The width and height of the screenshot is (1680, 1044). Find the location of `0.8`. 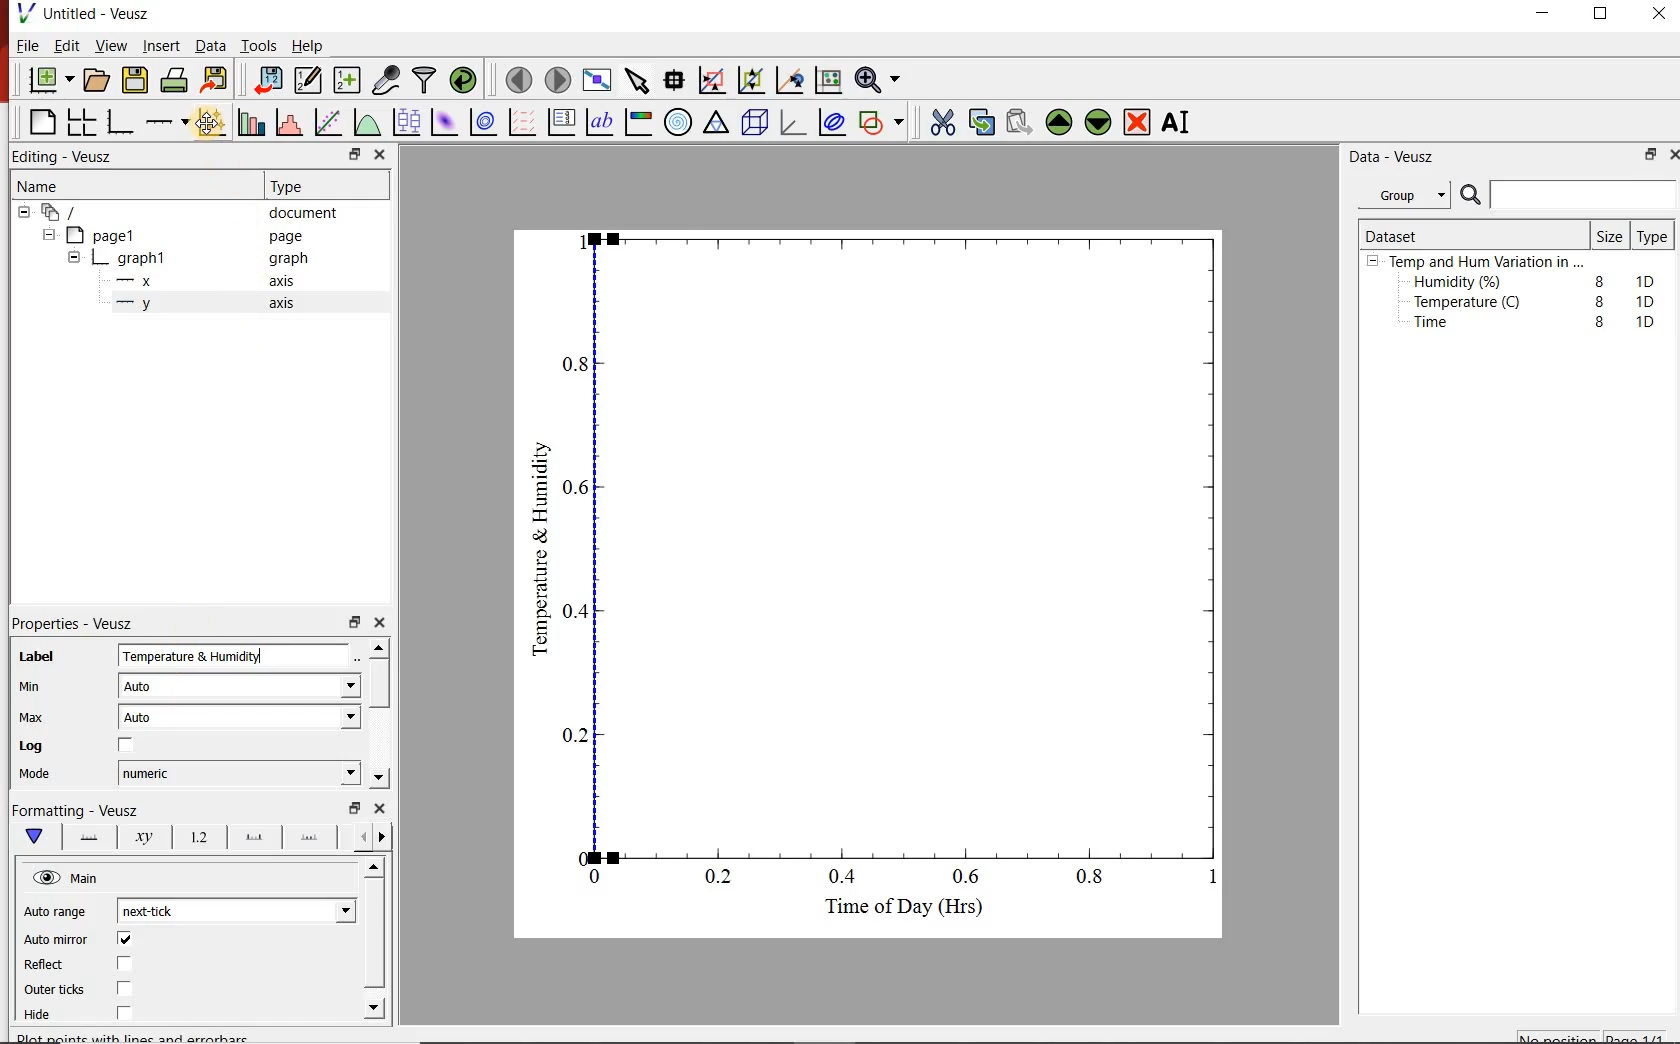

0.8 is located at coordinates (1096, 880).